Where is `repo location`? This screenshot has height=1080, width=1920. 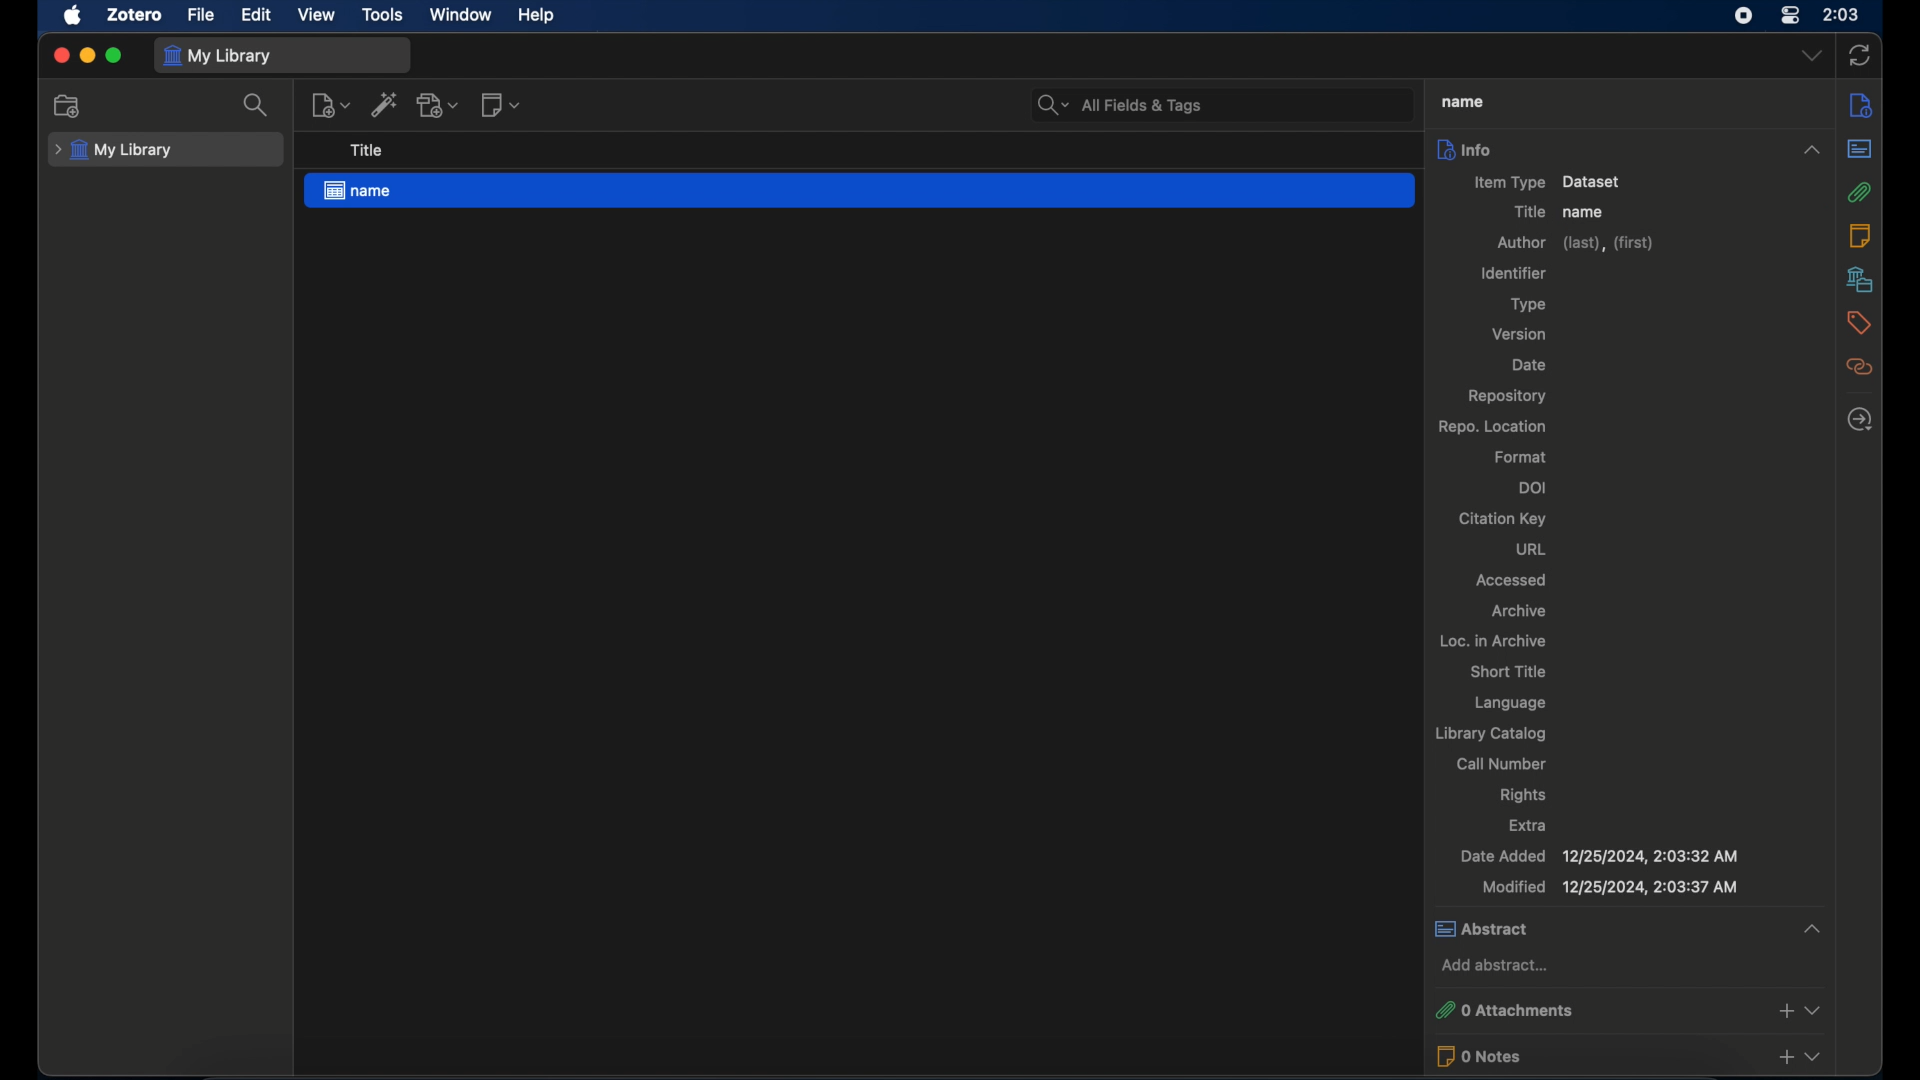
repo location is located at coordinates (1494, 426).